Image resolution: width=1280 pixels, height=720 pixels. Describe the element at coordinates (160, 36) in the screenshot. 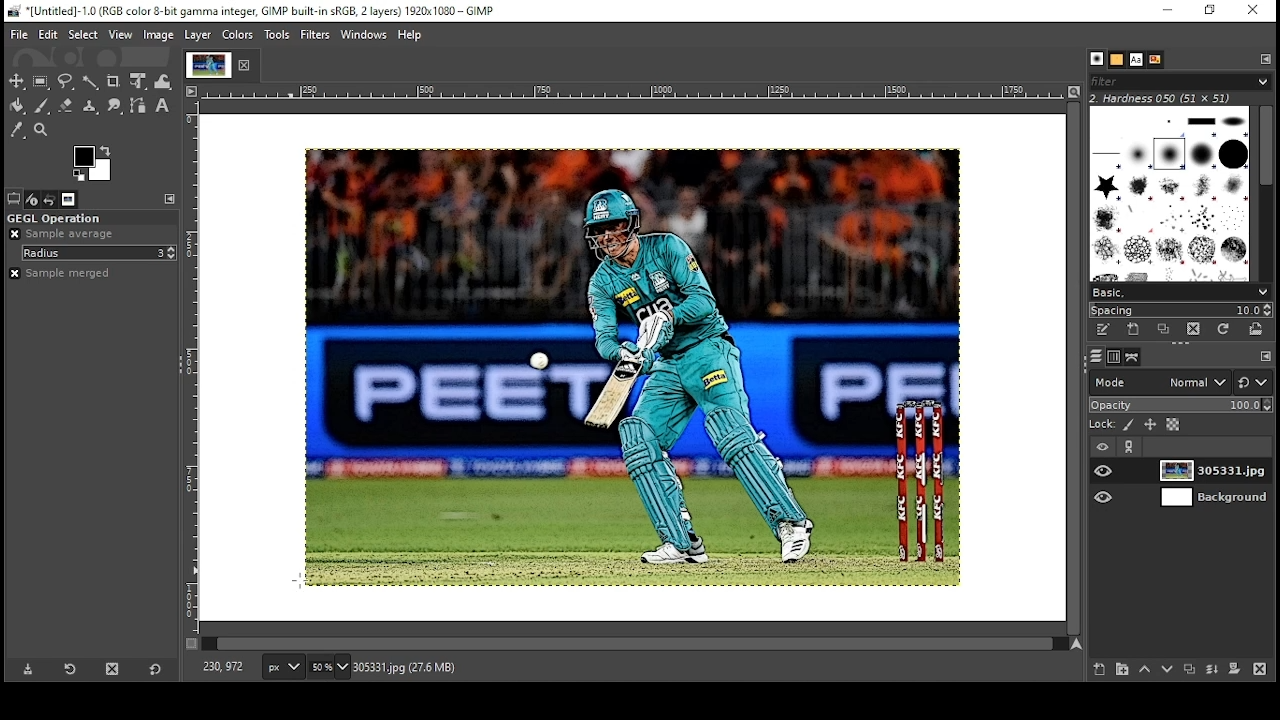

I see `image` at that location.